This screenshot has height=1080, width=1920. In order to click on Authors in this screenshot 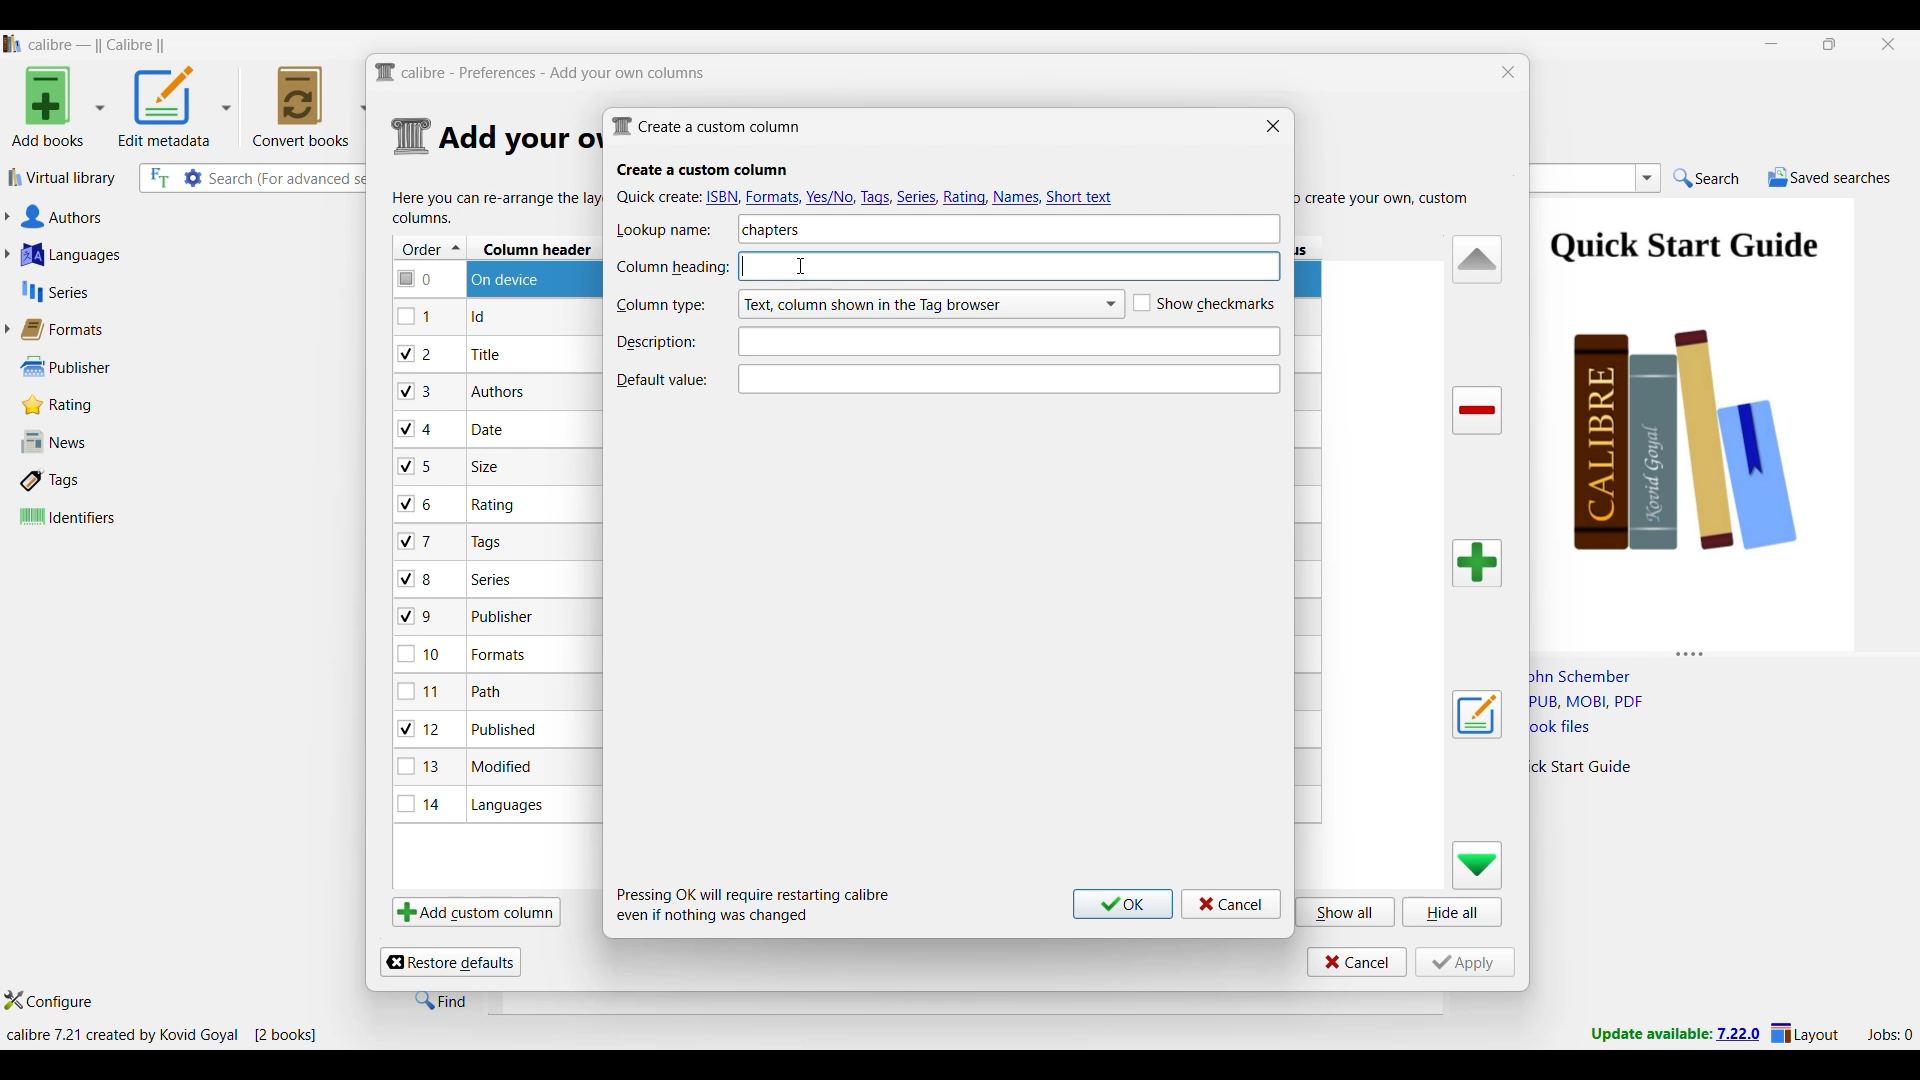, I will do `click(158, 218)`.